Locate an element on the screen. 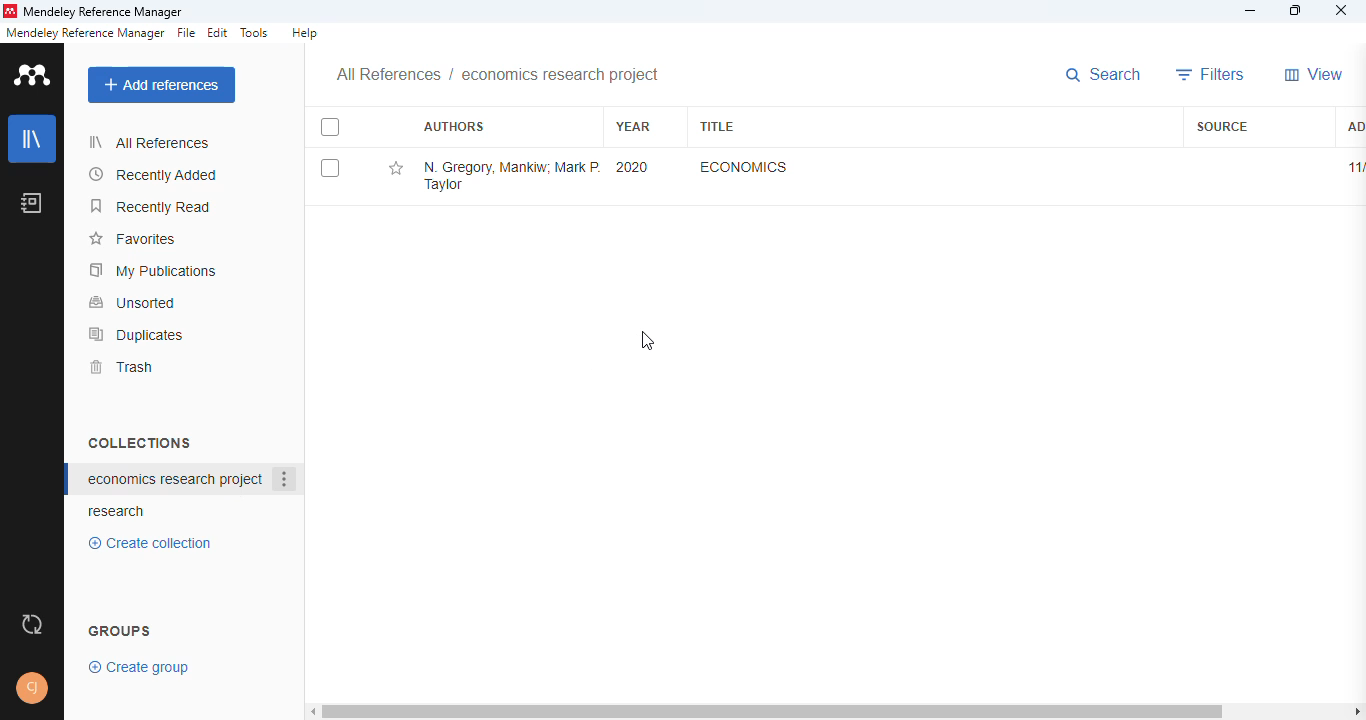 This screenshot has width=1366, height=720. select is located at coordinates (330, 127).